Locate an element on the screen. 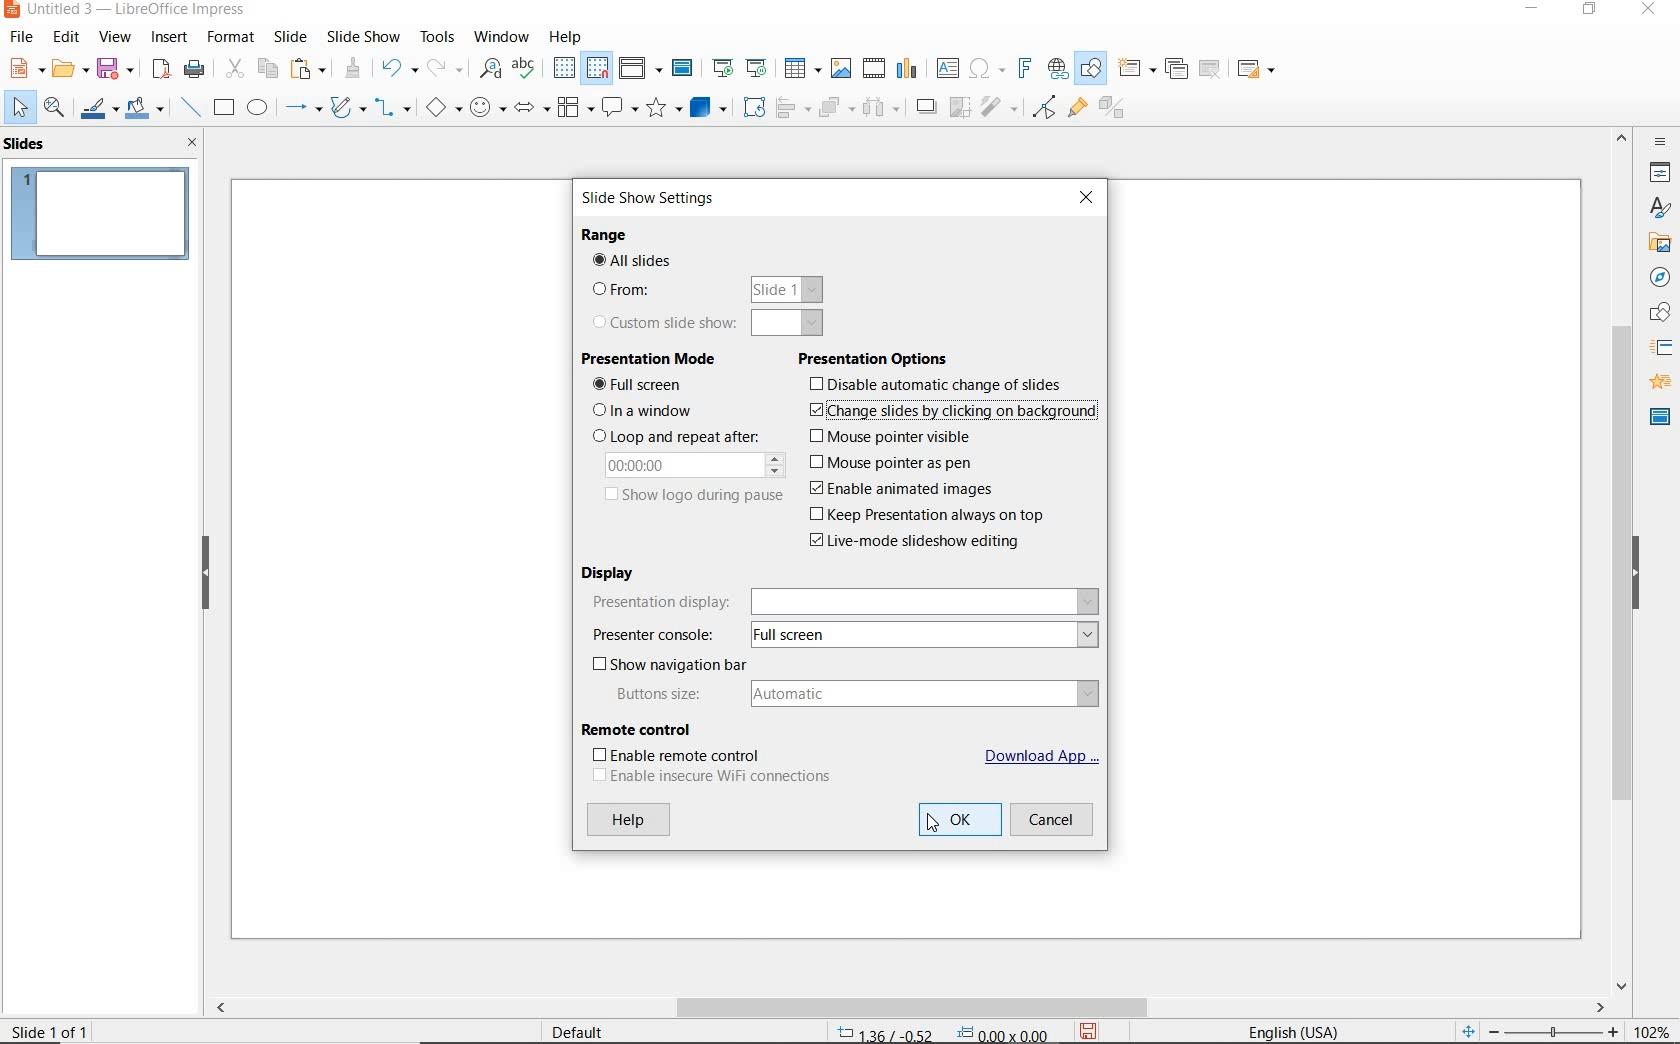 Image resolution: width=1680 pixels, height=1044 pixels. SNAP TO GRID is located at coordinates (601, 68).